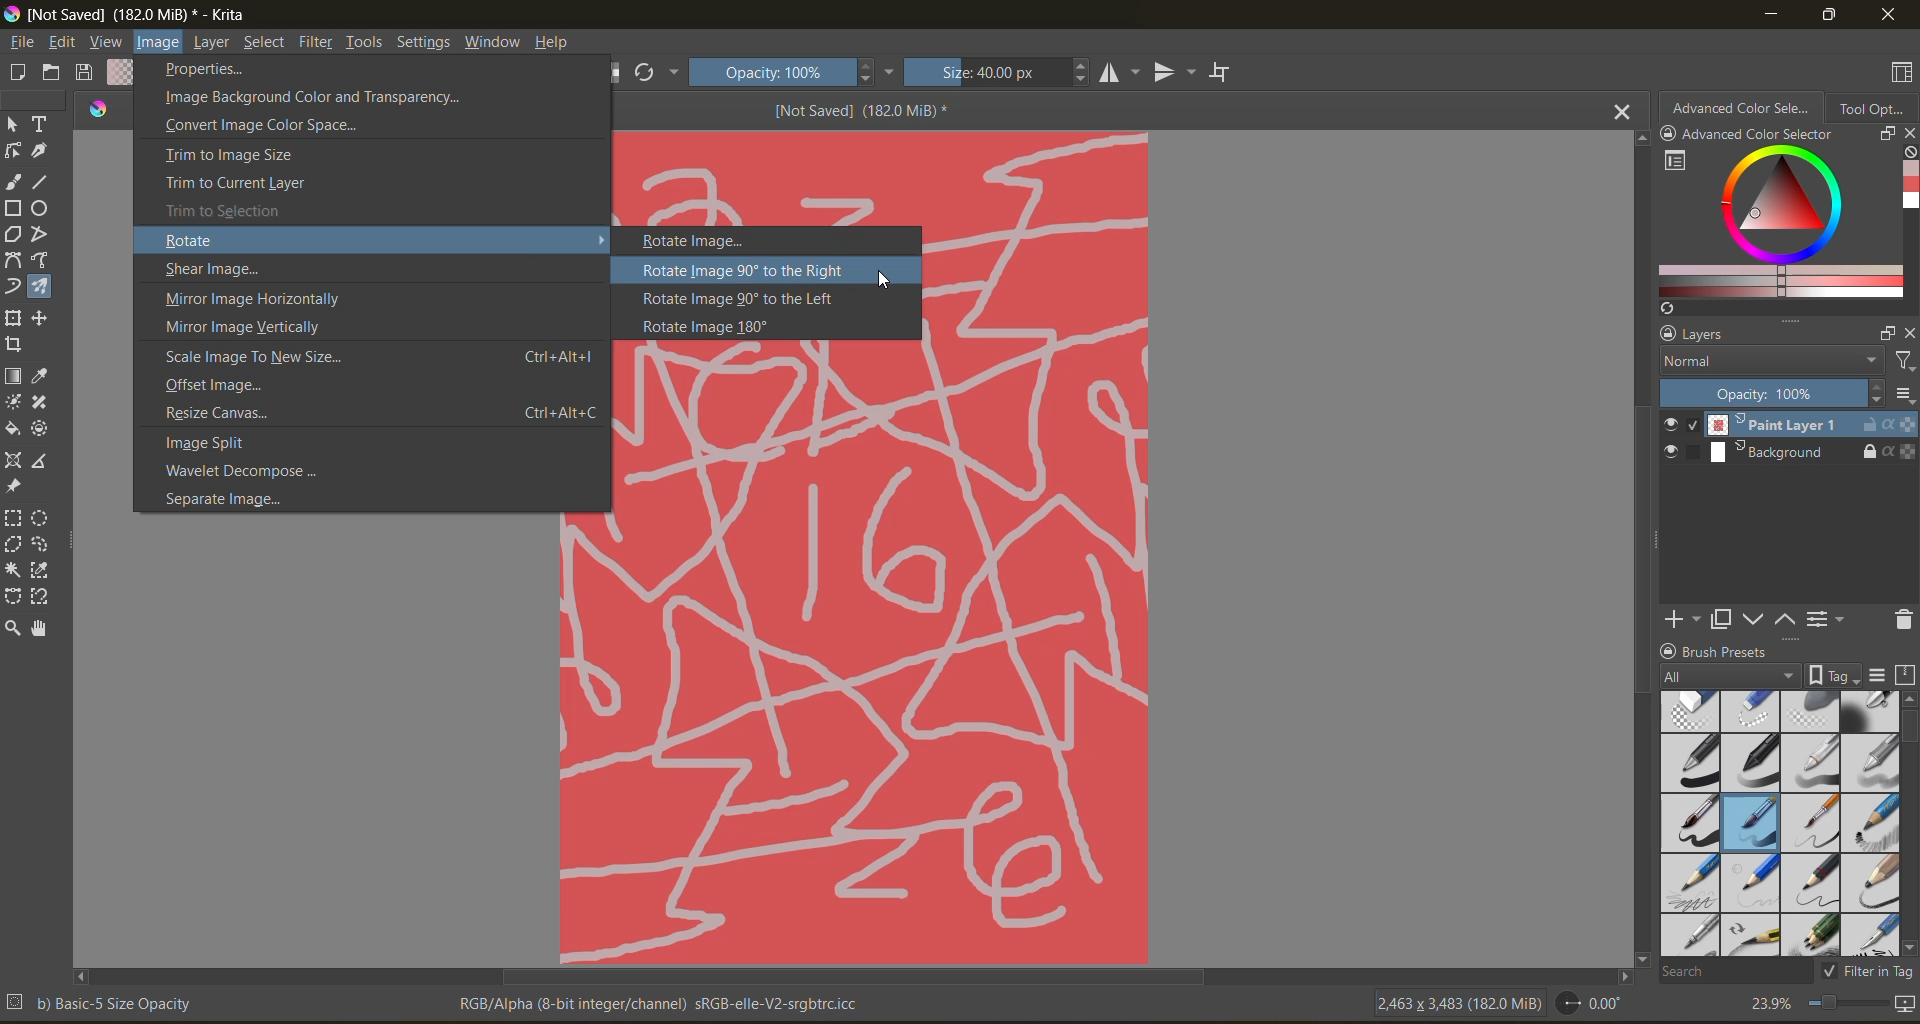 The height and width of the screenshot is (1024, 1920). What do you see at coordinates (1885, 333) in the screenshot?
I see `float docker` at bounding box center [1885, 333].